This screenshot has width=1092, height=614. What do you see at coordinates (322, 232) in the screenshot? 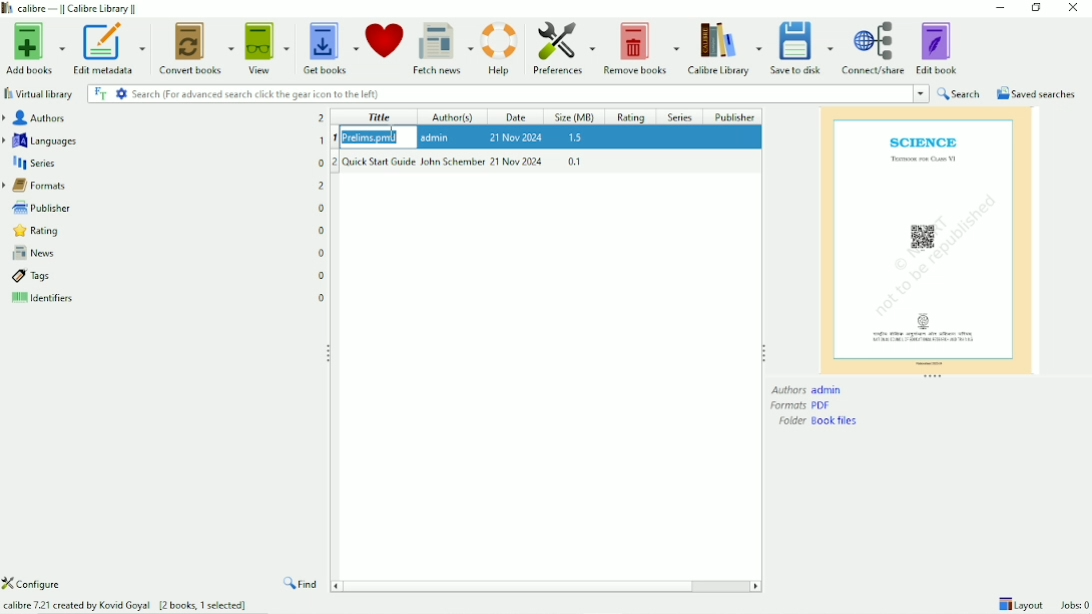
I see `0` at bounding box center [322, 232].